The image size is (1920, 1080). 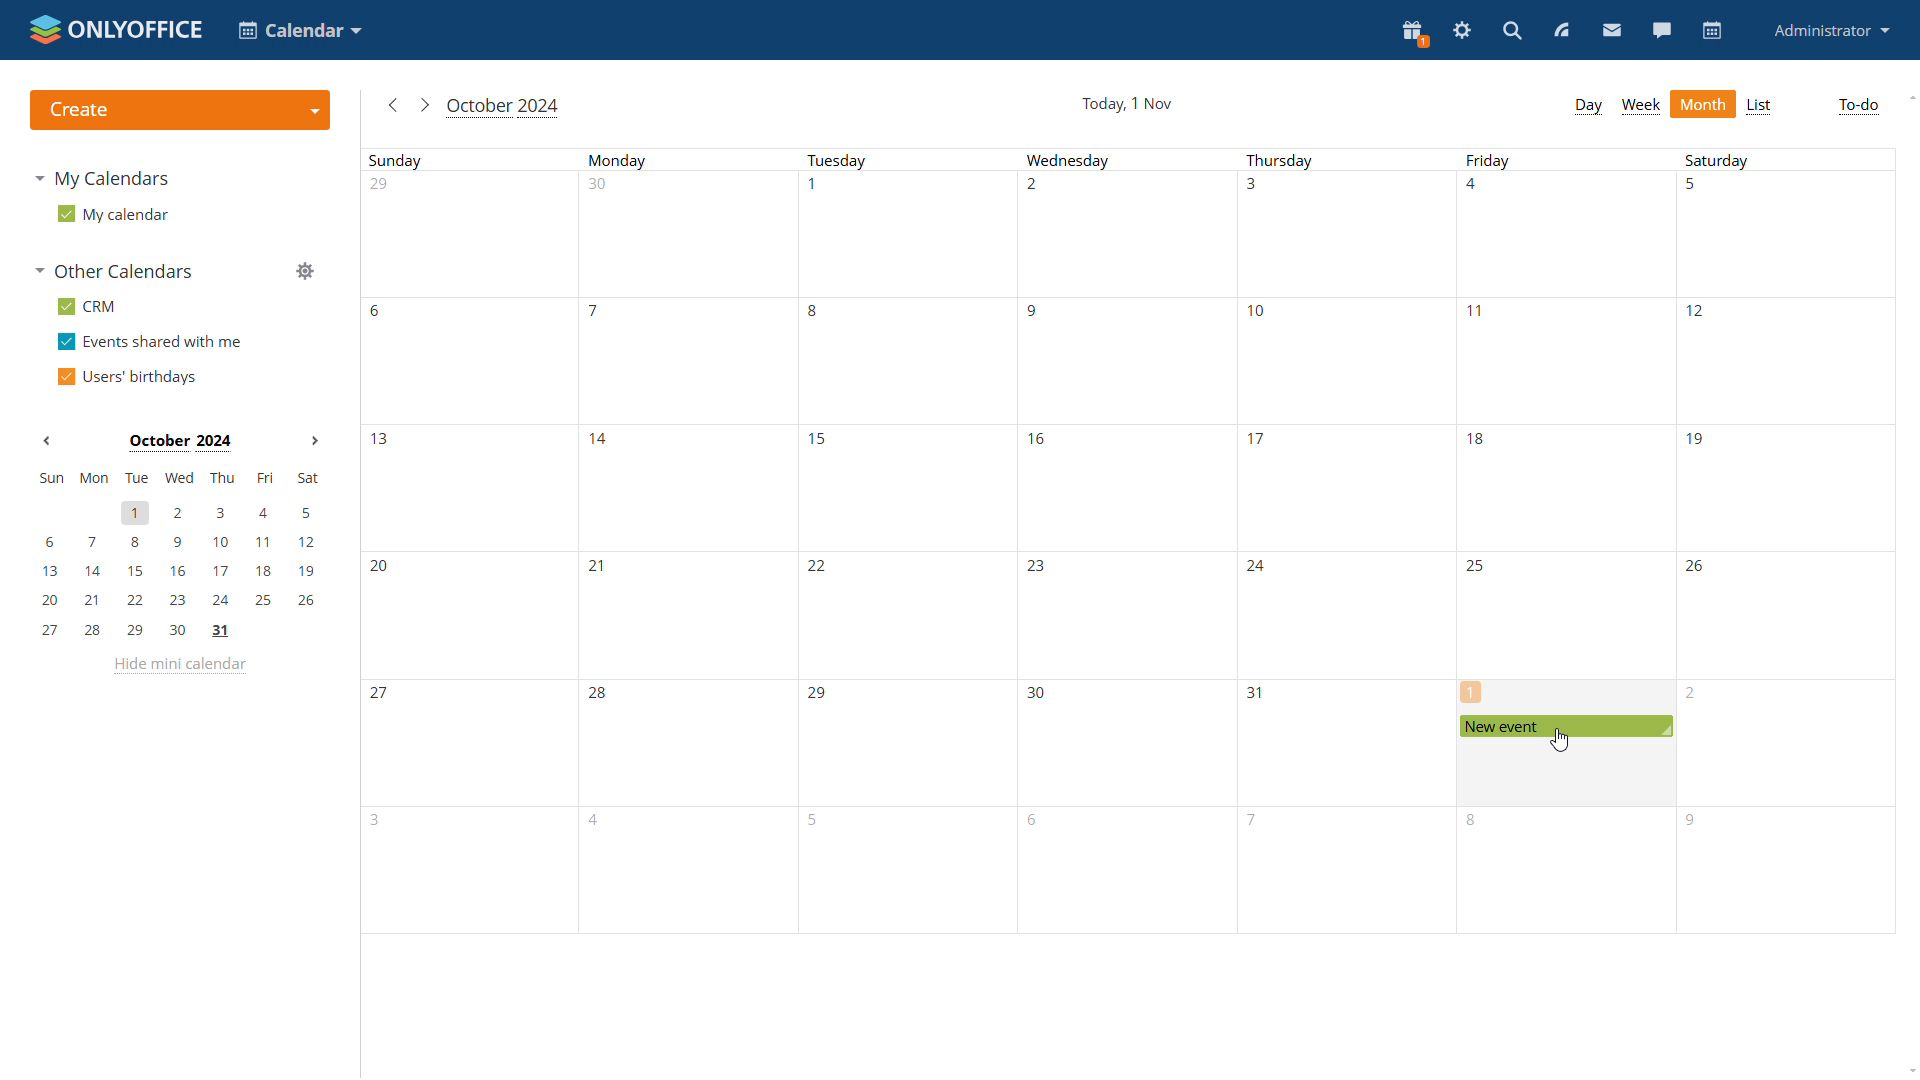 I want to click on day view, so click(x=1588, y=106).